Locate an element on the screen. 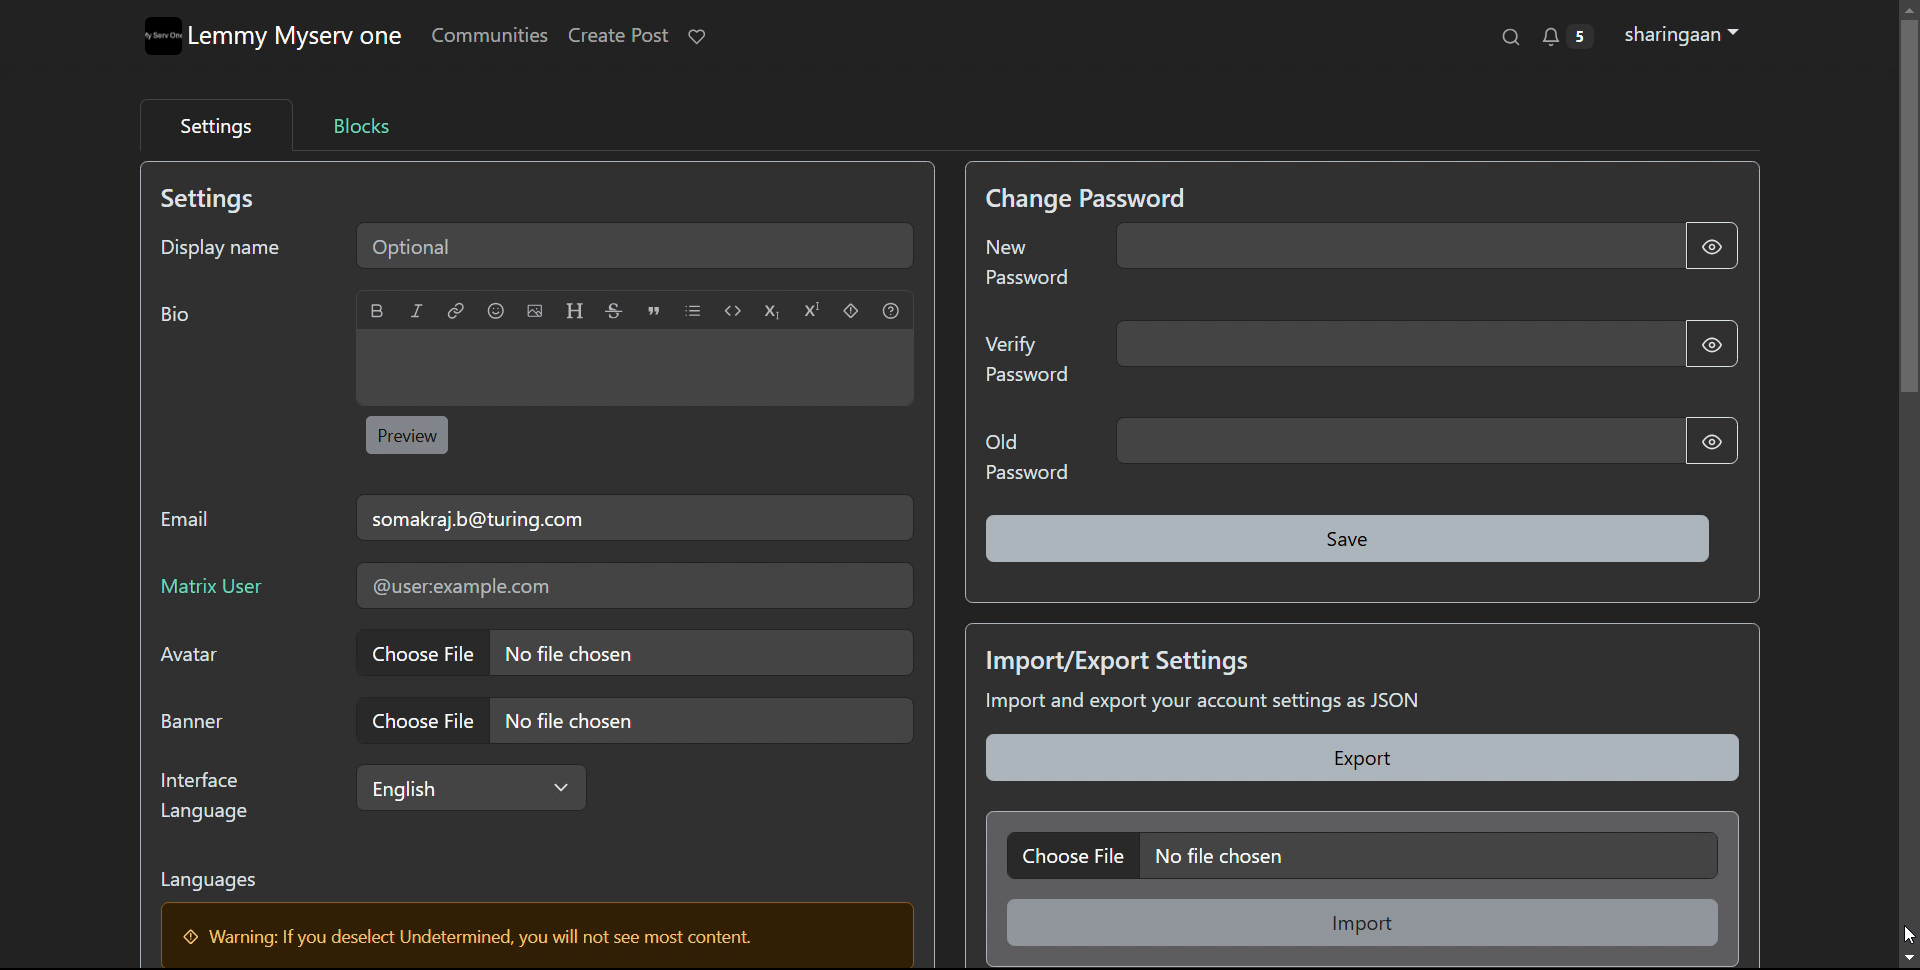  help is located at coordinates (889, 313).